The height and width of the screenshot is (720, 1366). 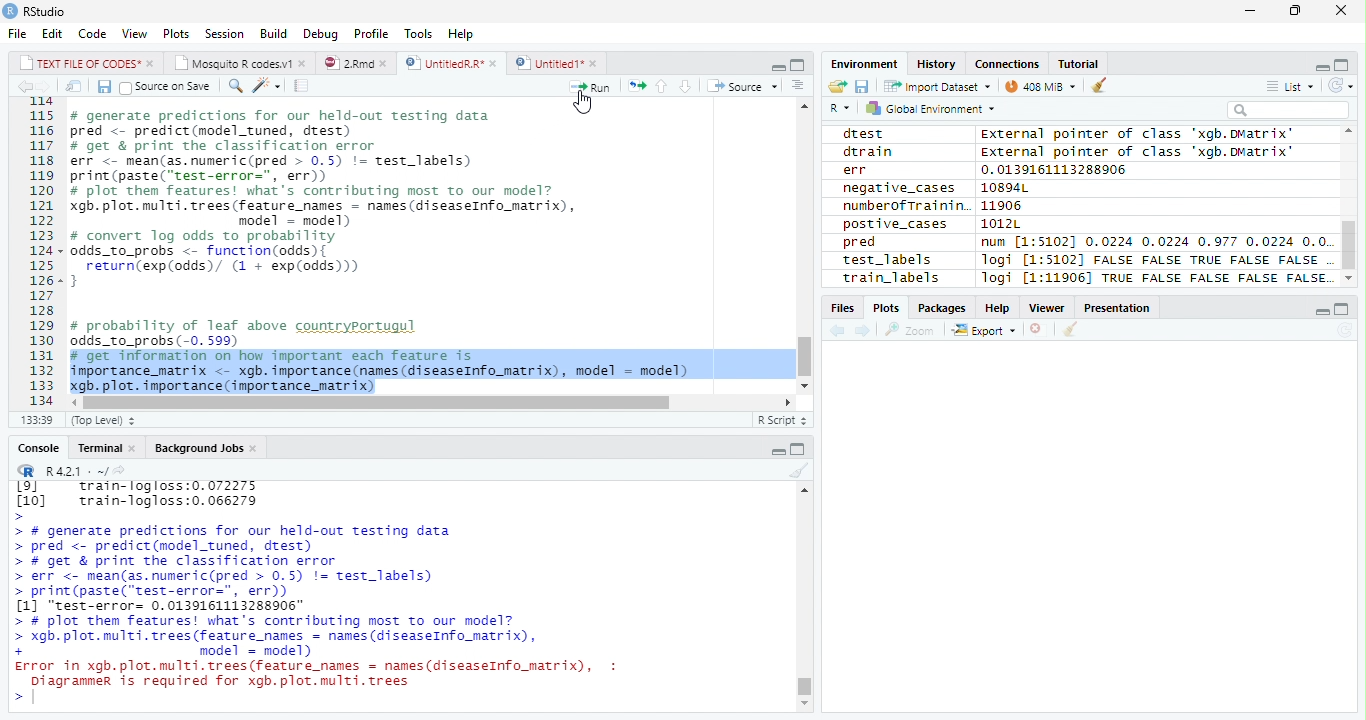 What do you see at coordinates (859, 63) in the screenshot?
I see `Environment` at bounding box center [859, 63].